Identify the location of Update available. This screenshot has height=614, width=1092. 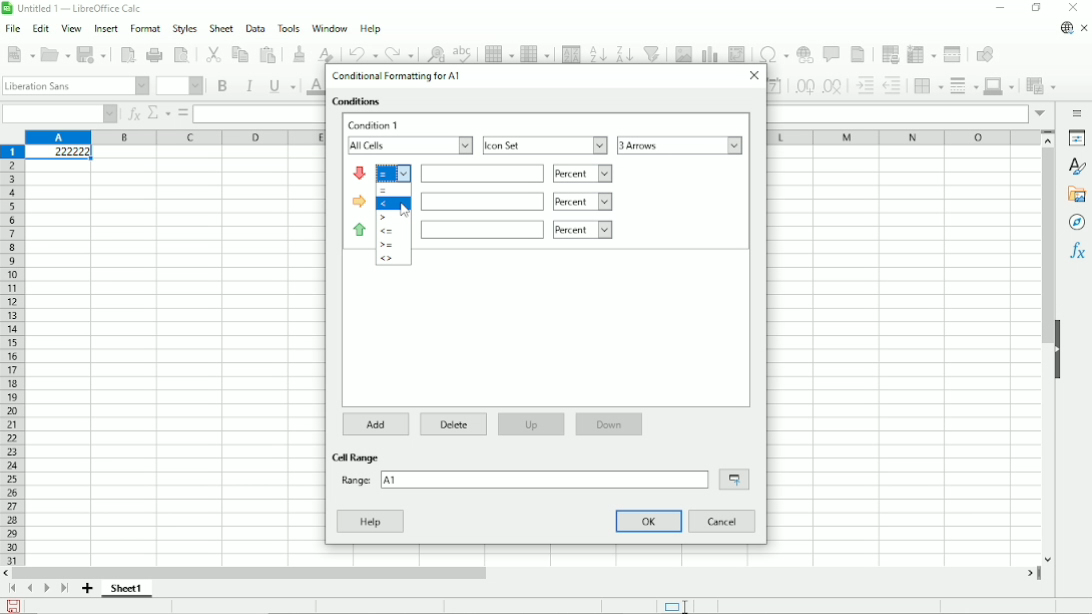
(1065, 27).